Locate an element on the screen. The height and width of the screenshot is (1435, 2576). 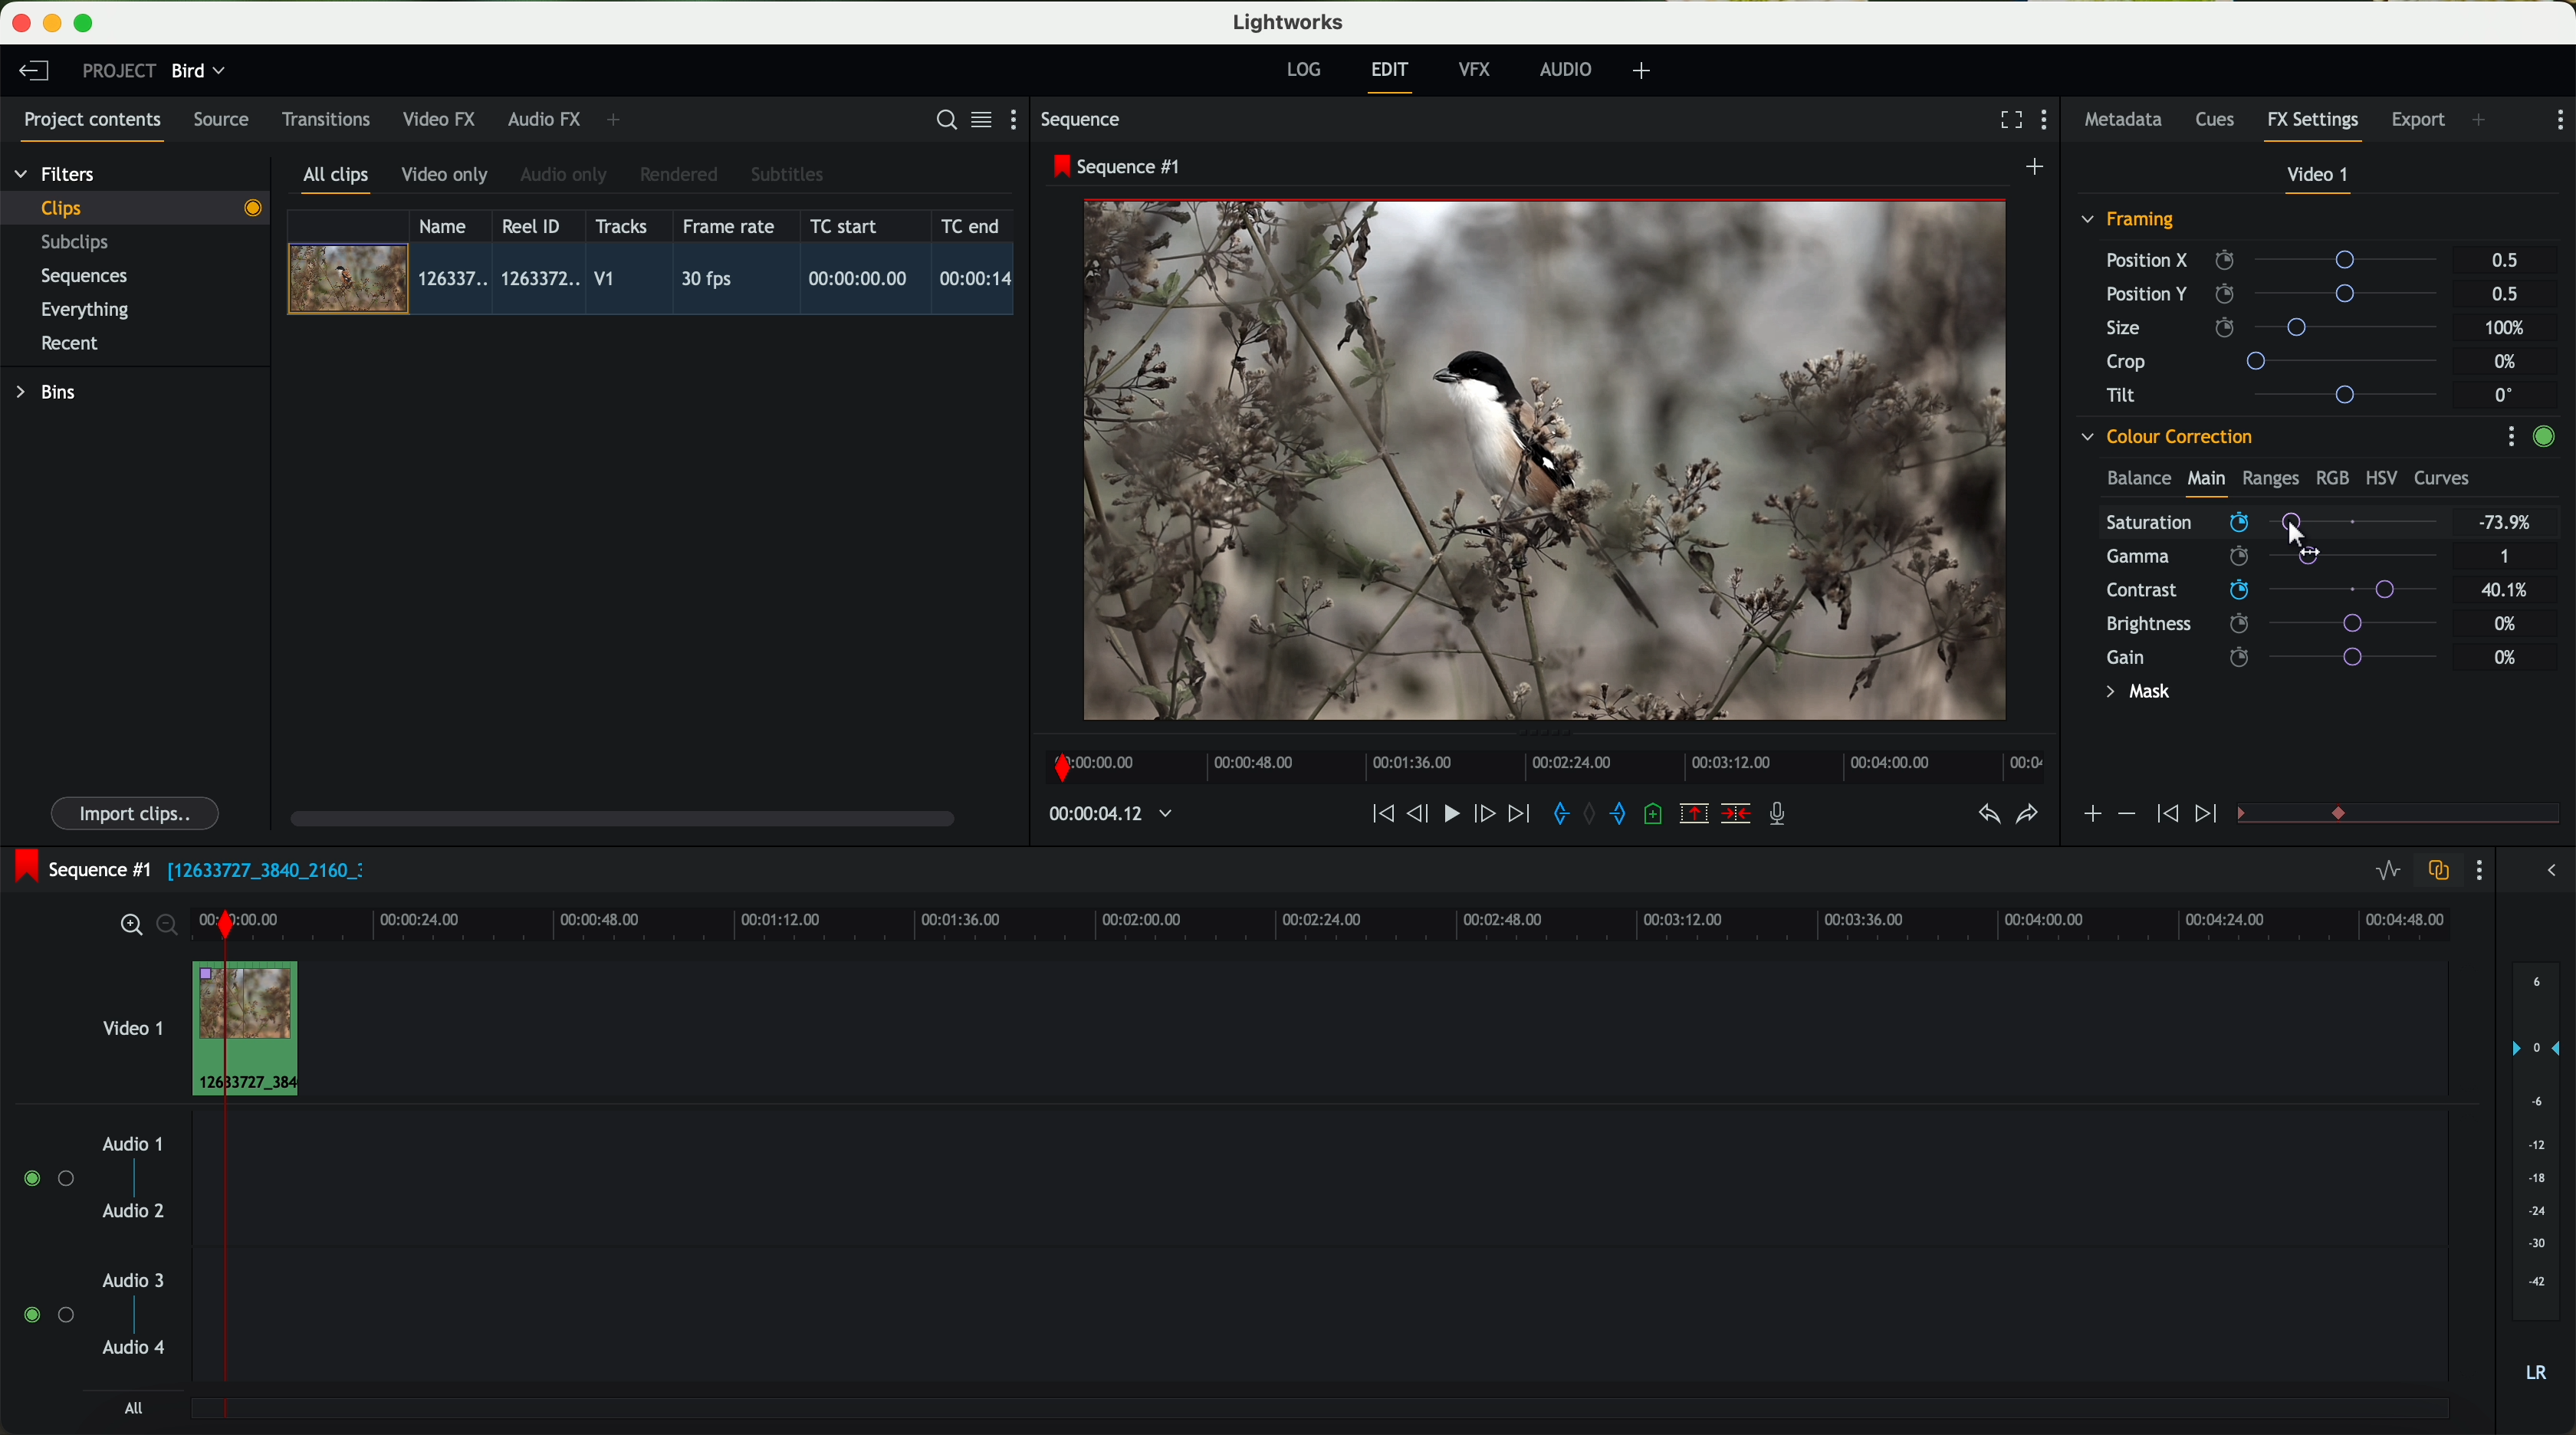
timeline is located at coordinates (1386, 923).